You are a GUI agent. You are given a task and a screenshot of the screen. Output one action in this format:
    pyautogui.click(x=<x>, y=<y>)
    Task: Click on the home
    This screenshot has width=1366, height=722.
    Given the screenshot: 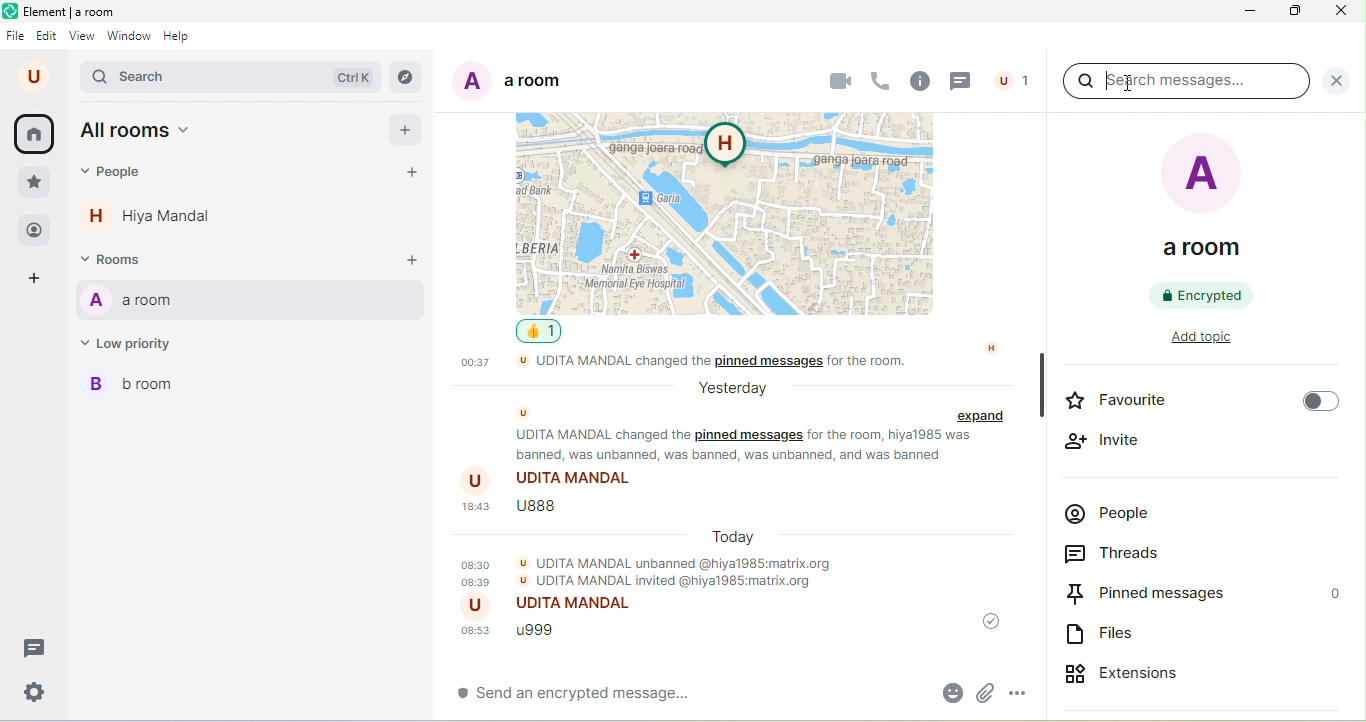 What is the action you would take?
    pyautogui.click(x=38, y=134)
    